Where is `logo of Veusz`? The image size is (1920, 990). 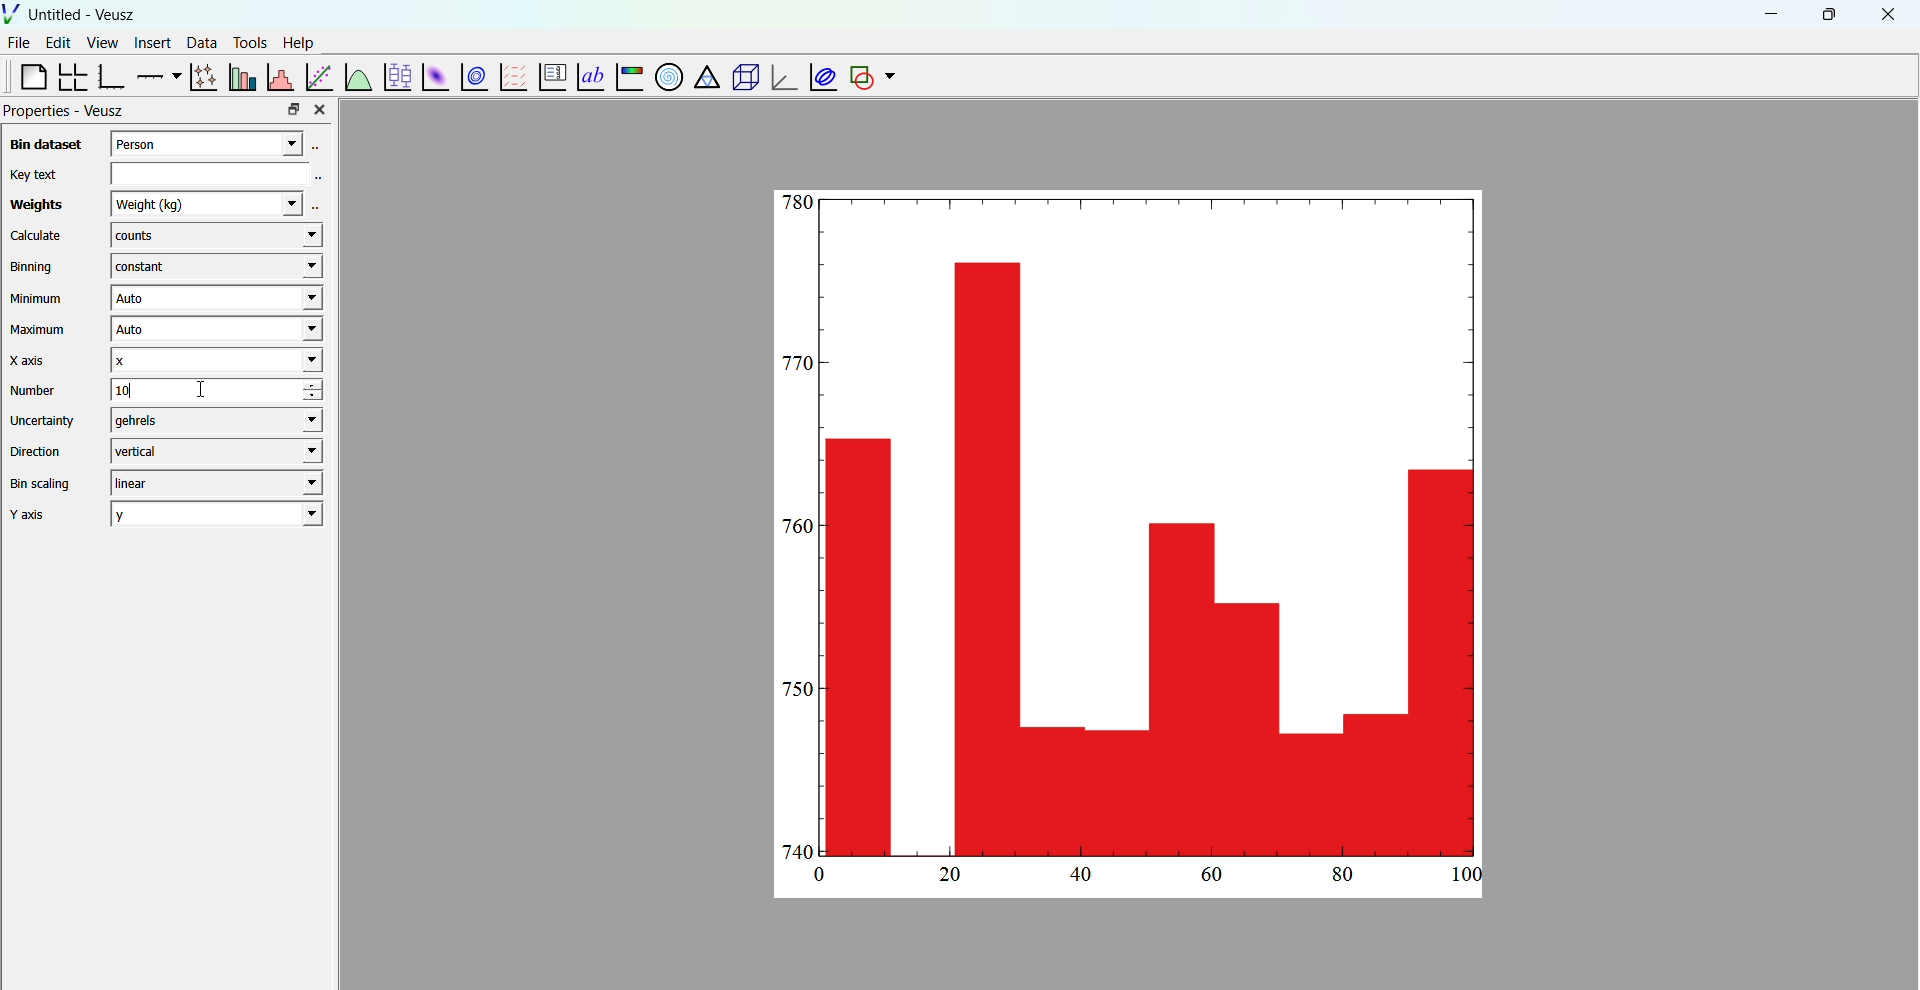 logo of Veusz is located at coordinates (12, 13).